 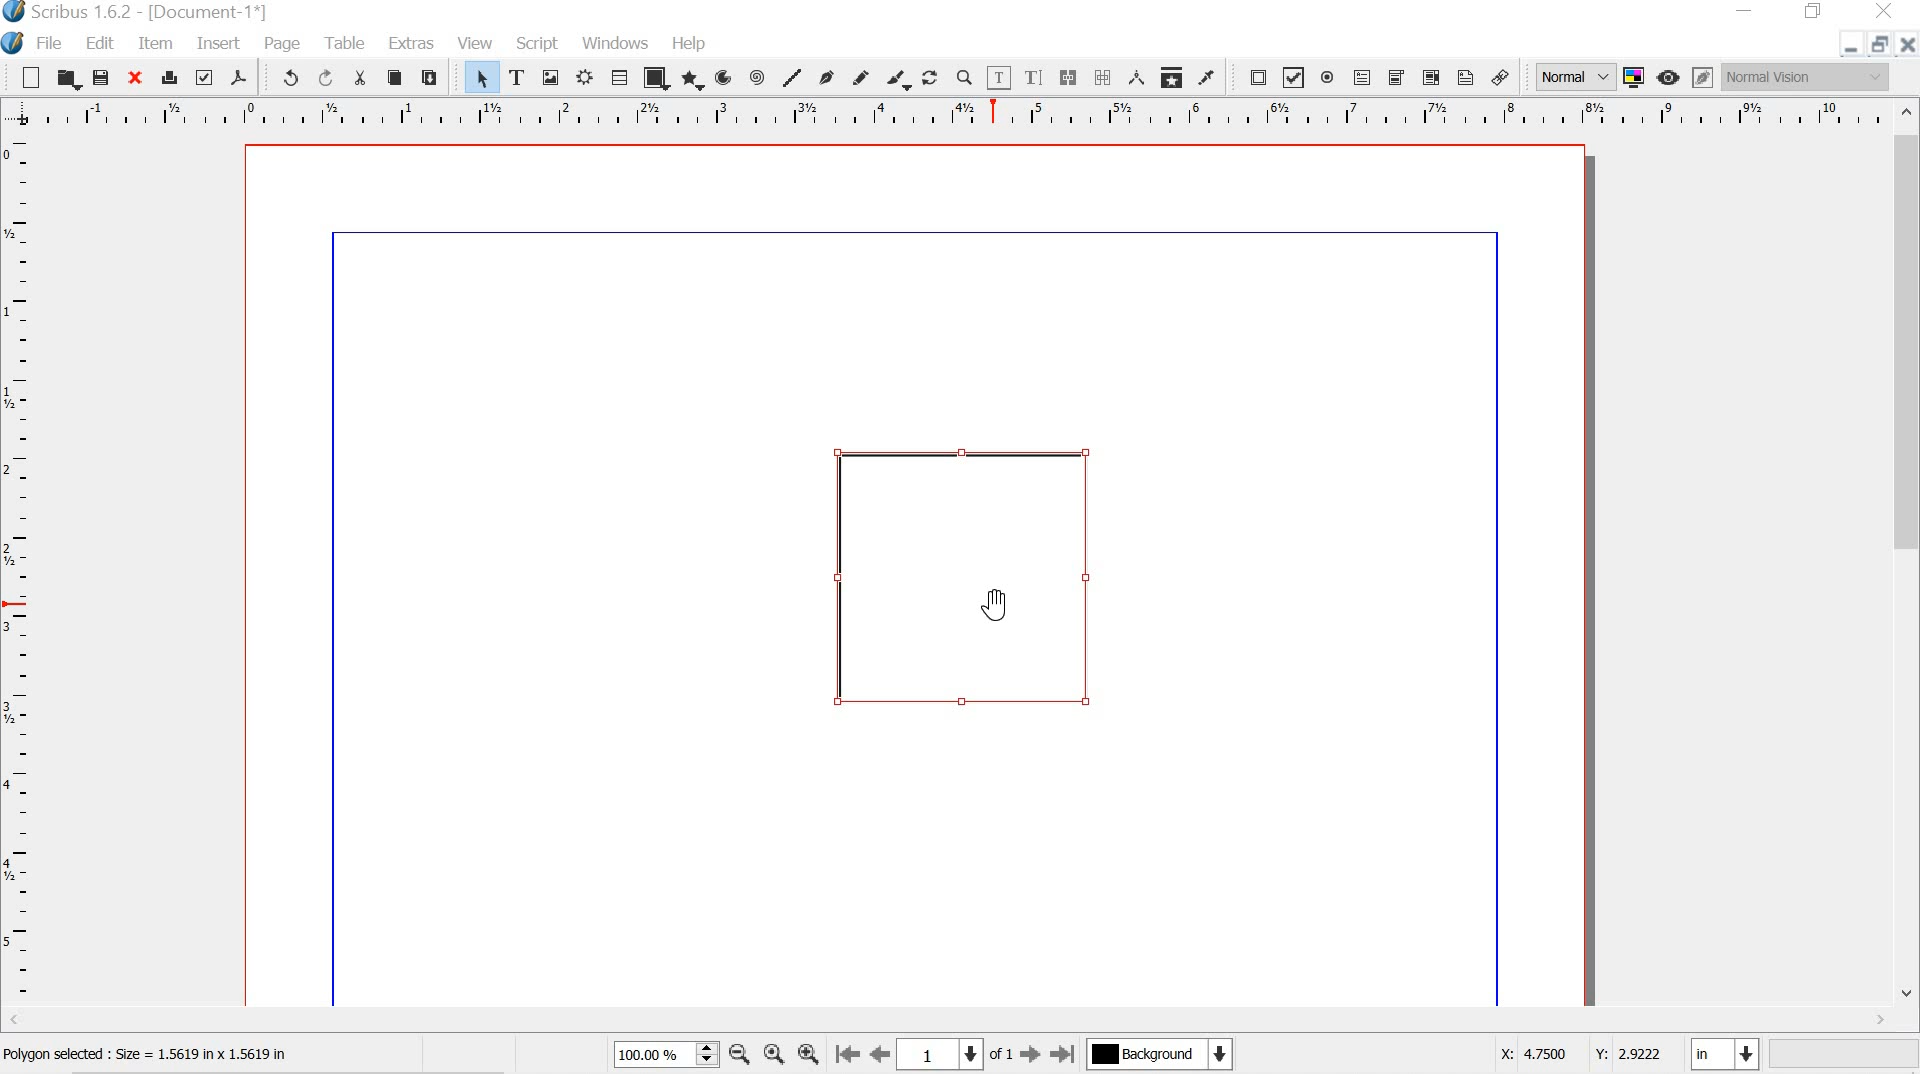 I want to click on restore down, so click(x=1814, y=12).